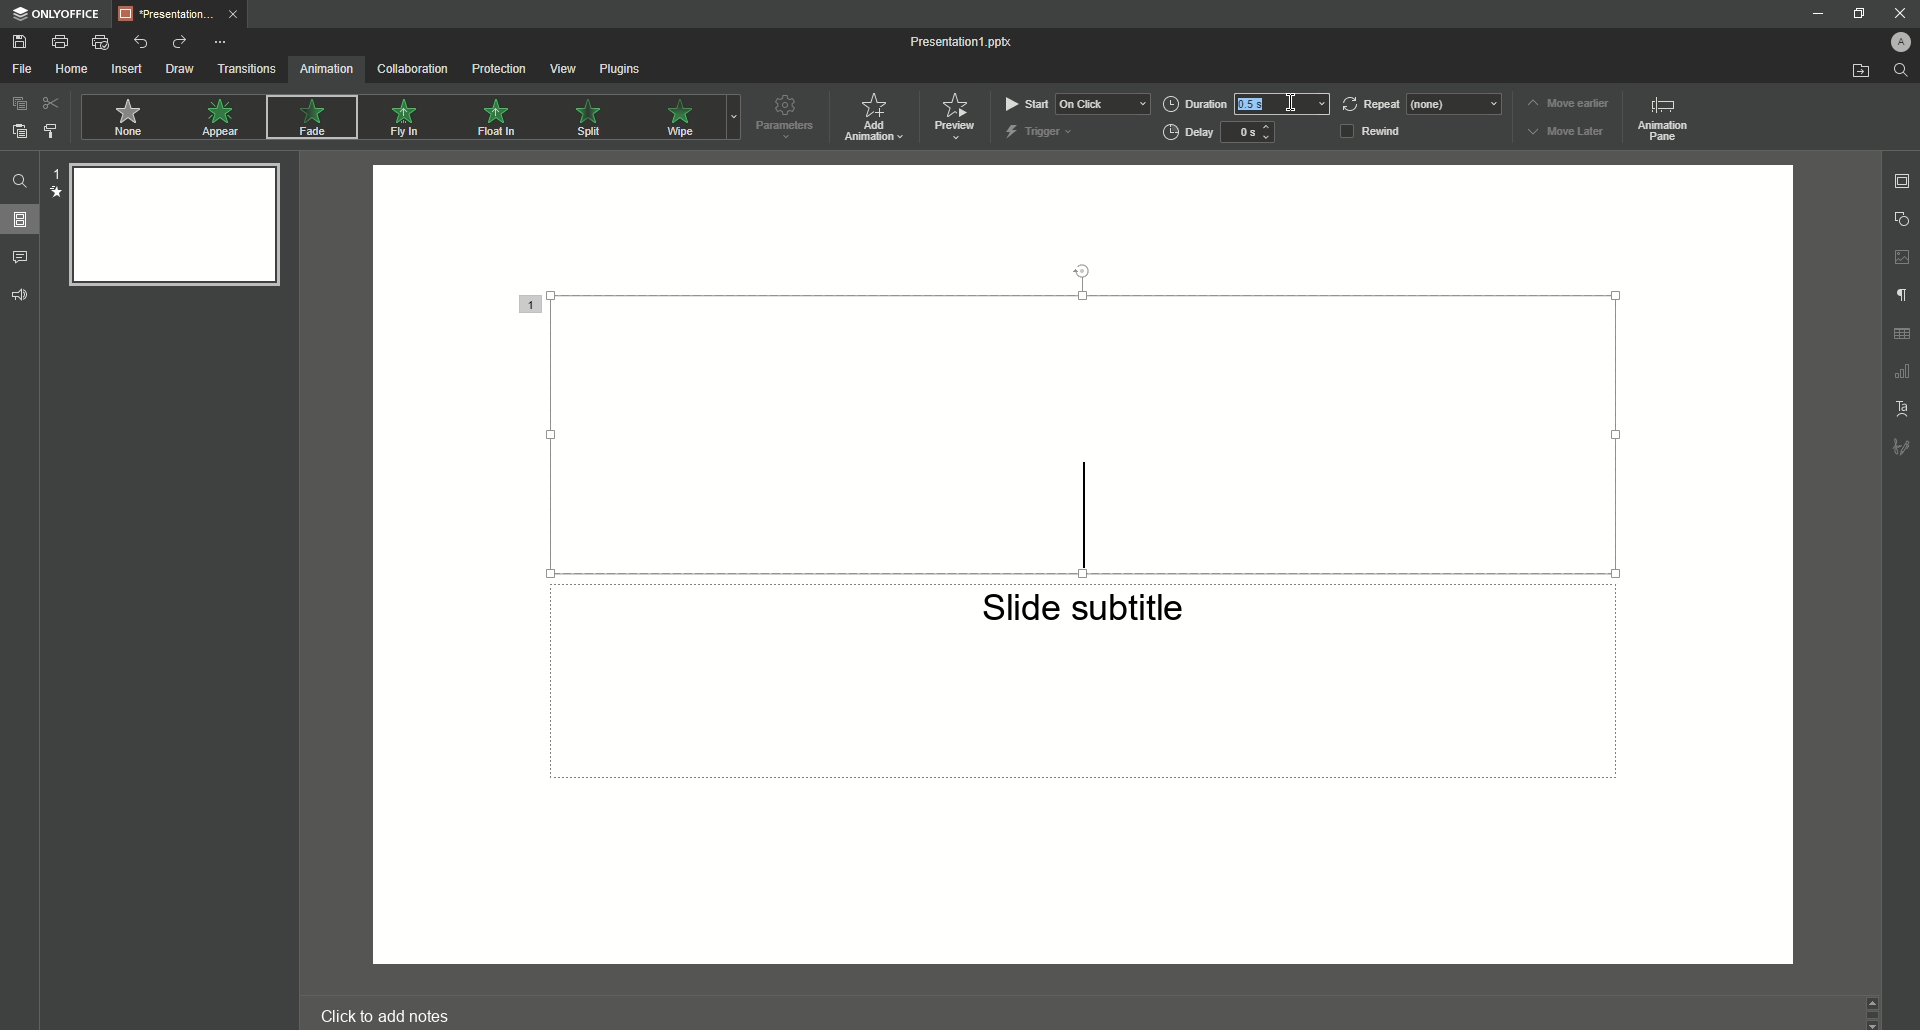 This screenshot has width=1920, height=1030. I want to click on Collaboration, so click(414, 68).